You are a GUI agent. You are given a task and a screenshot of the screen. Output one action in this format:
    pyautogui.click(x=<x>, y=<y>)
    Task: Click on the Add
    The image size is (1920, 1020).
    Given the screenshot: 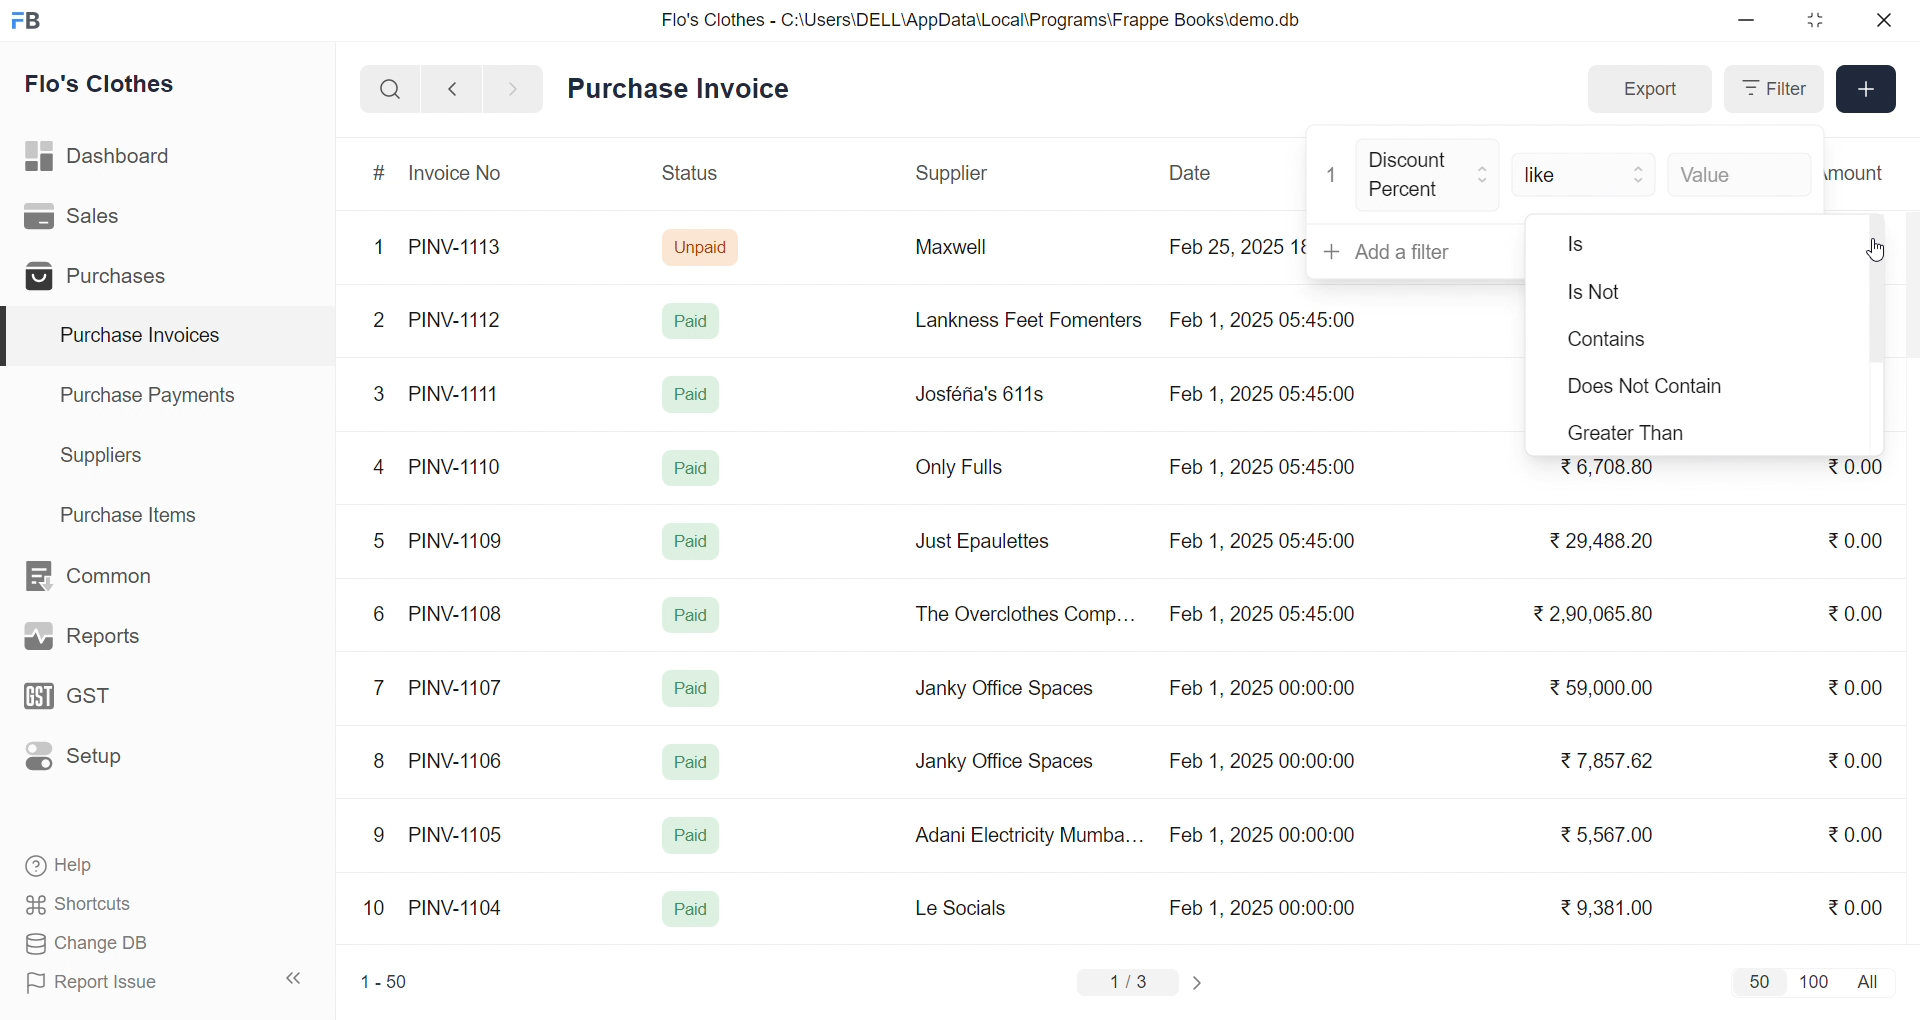 What is the action you would take?
    pyautogui.click(x=1867, y=90)
    